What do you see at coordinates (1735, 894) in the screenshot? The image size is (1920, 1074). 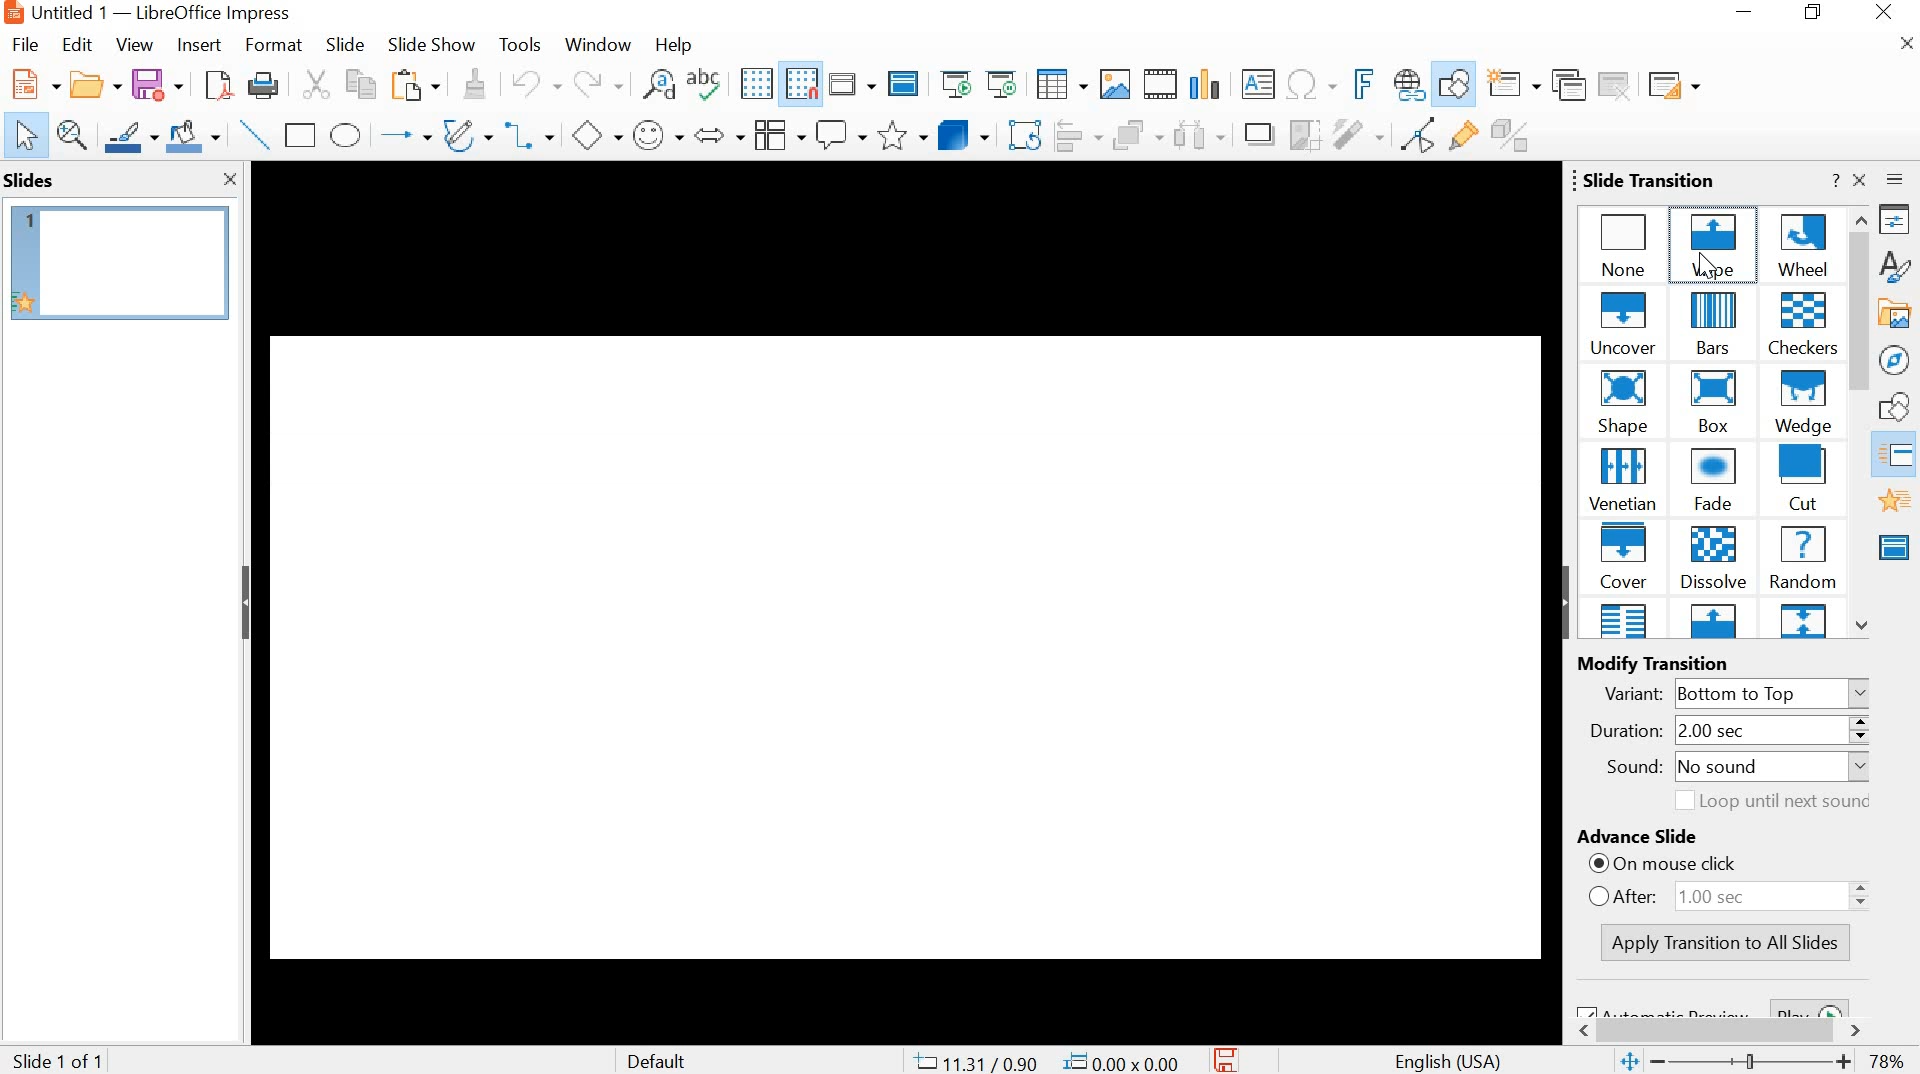 I see `AFTER` at bounding box center [1735, 894].